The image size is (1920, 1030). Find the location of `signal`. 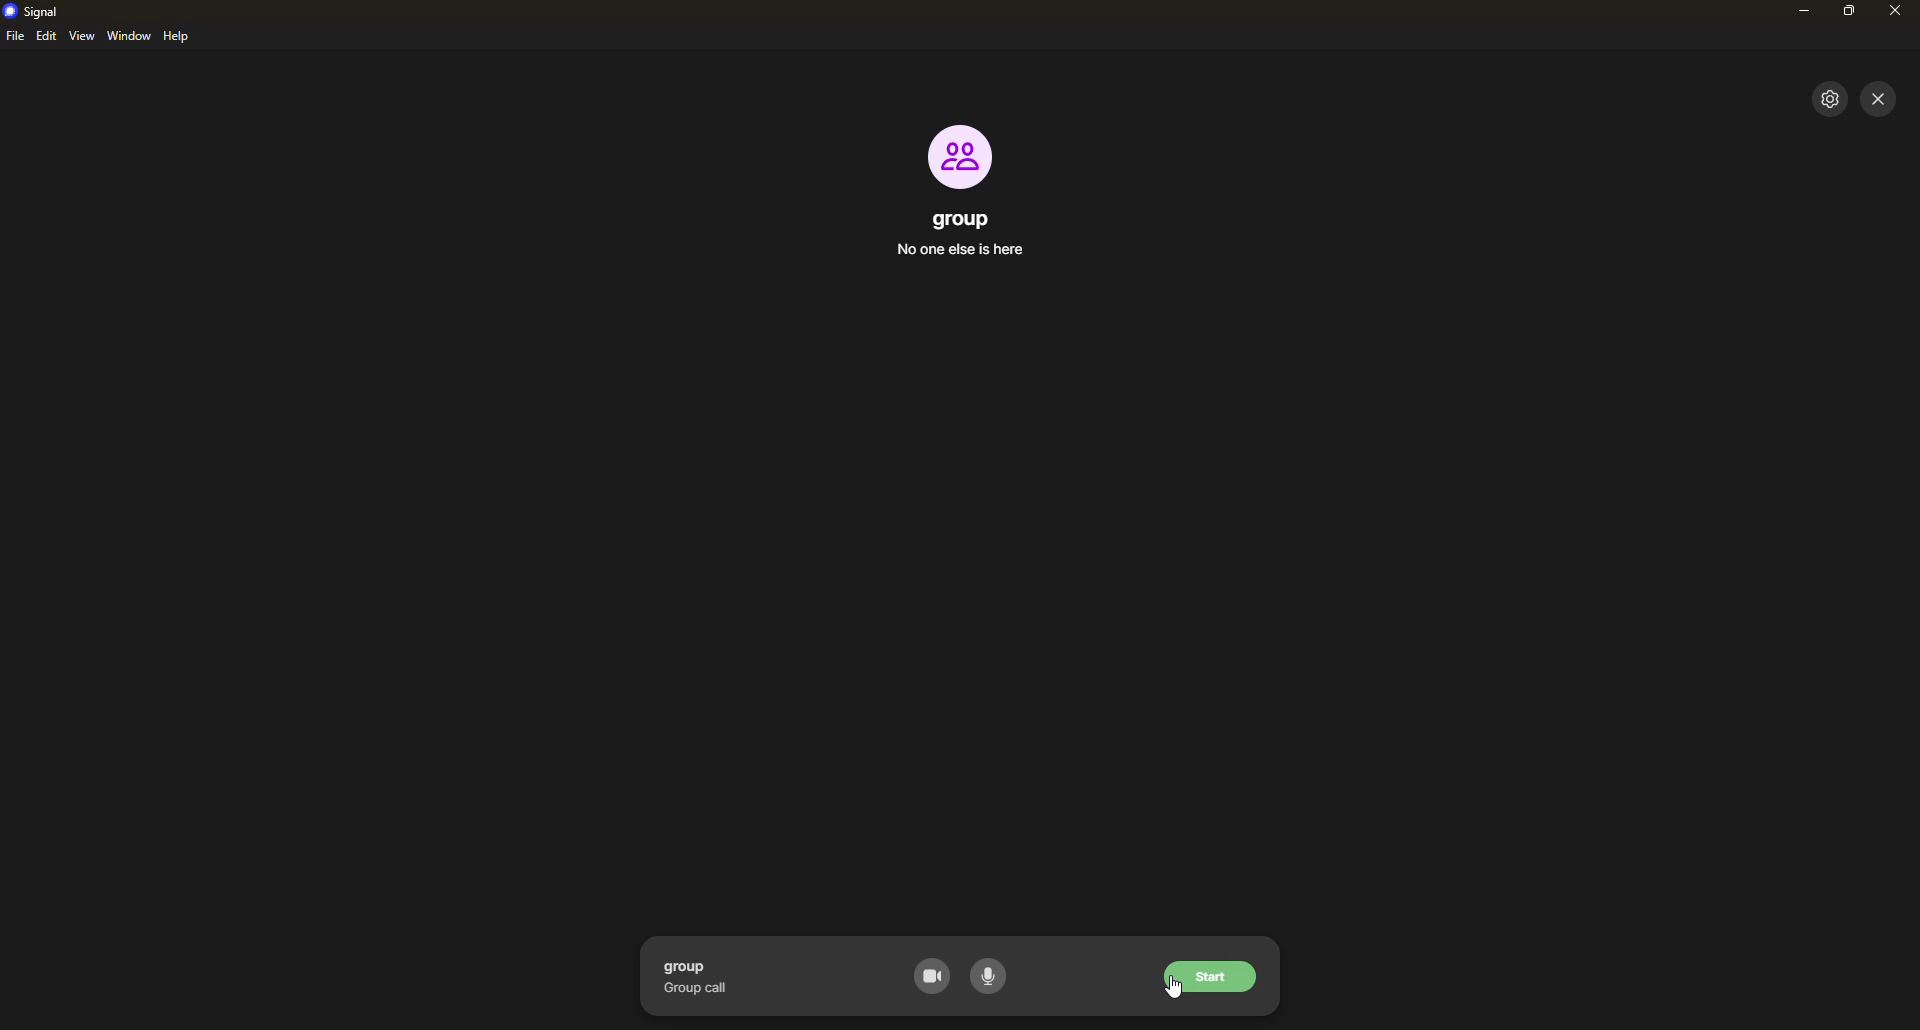

signal is located at coordinates (34, 10).